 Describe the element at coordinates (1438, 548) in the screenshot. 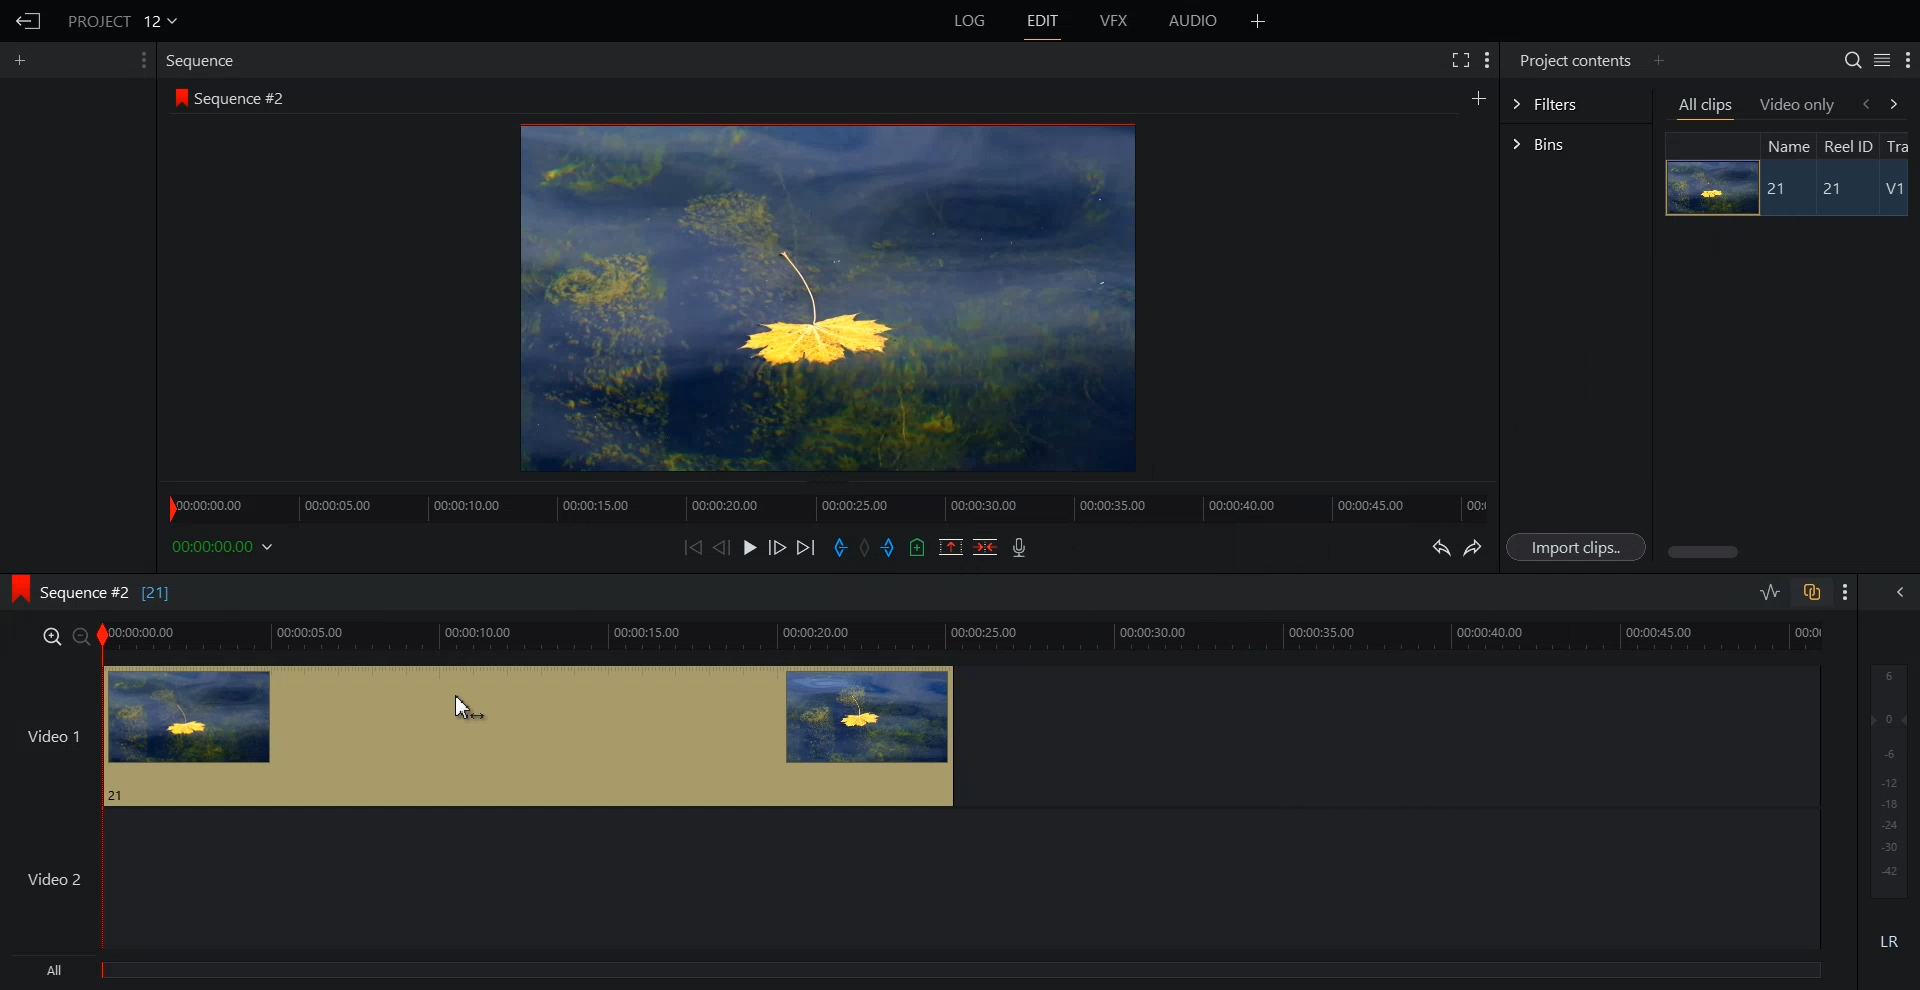

I see `Undo` at that location.